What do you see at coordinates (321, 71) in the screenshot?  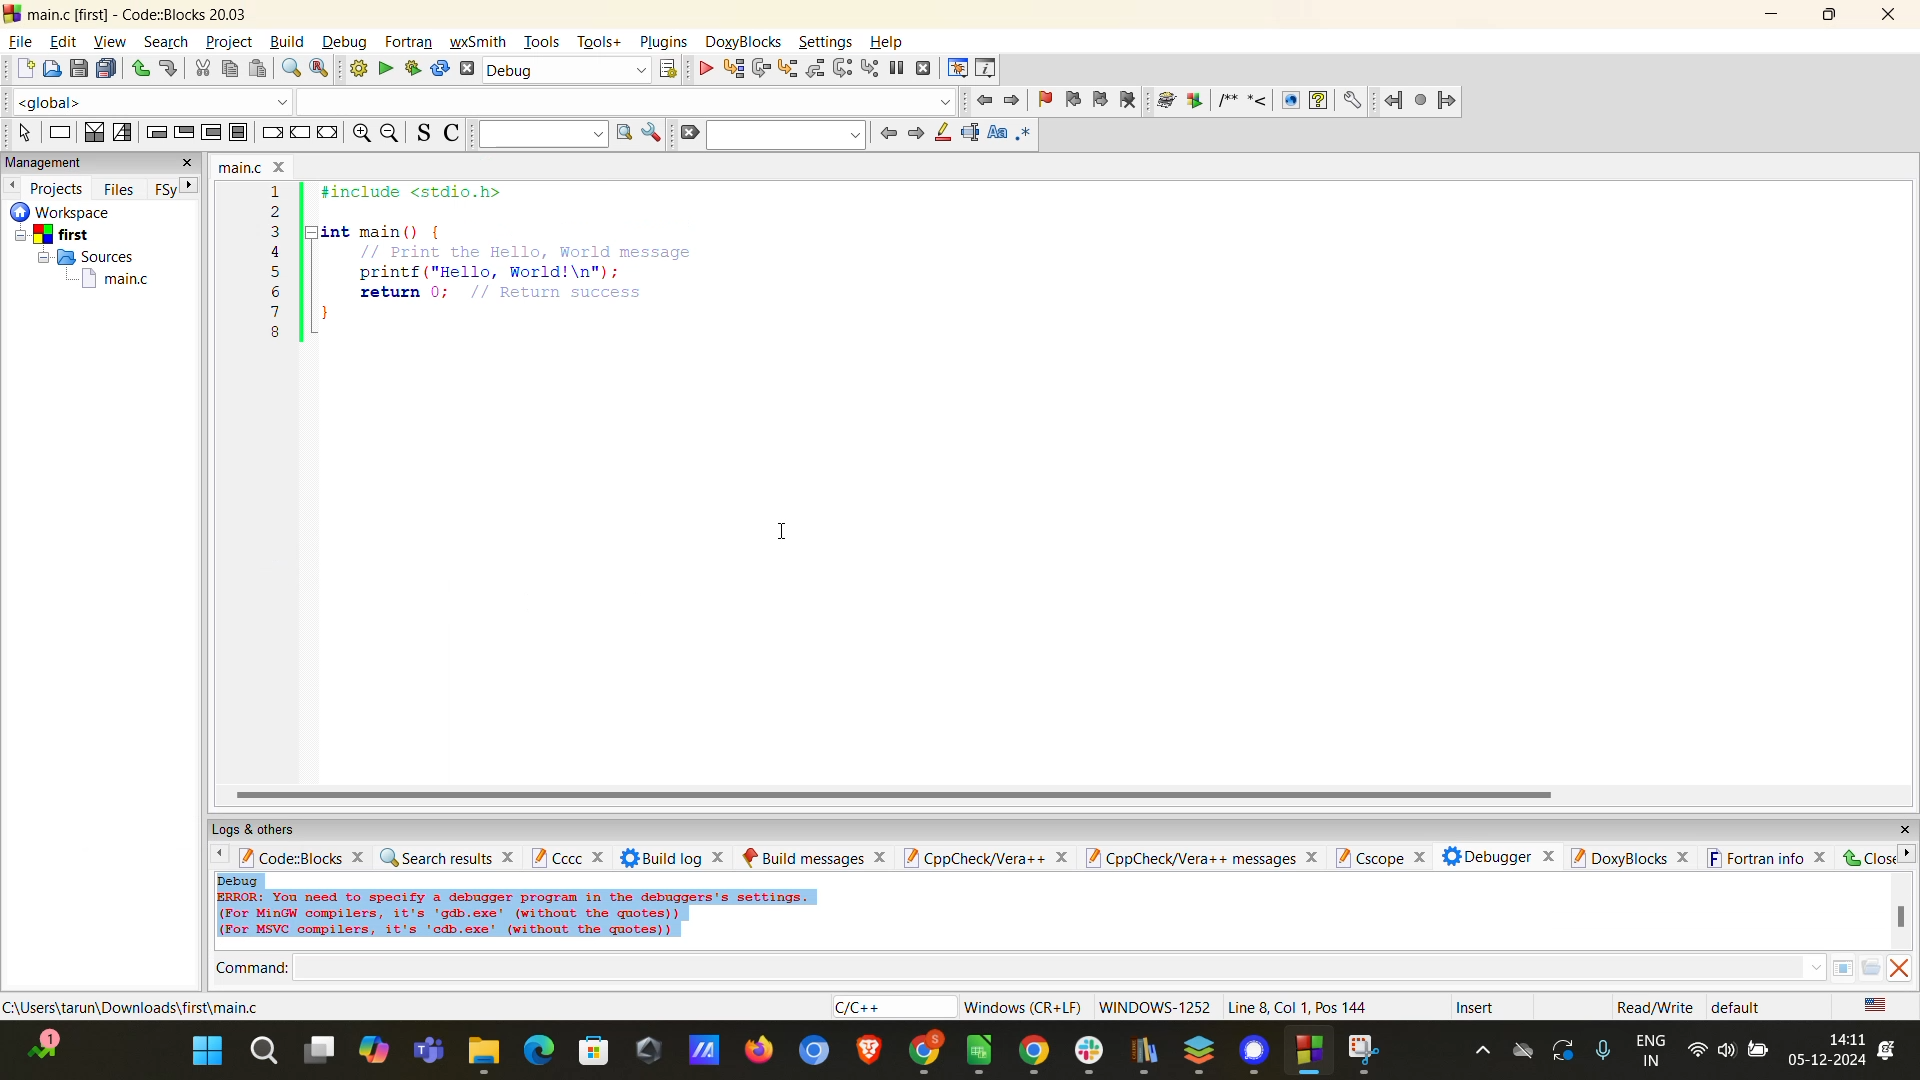 I see `replace` at bounding box center [321, 71].